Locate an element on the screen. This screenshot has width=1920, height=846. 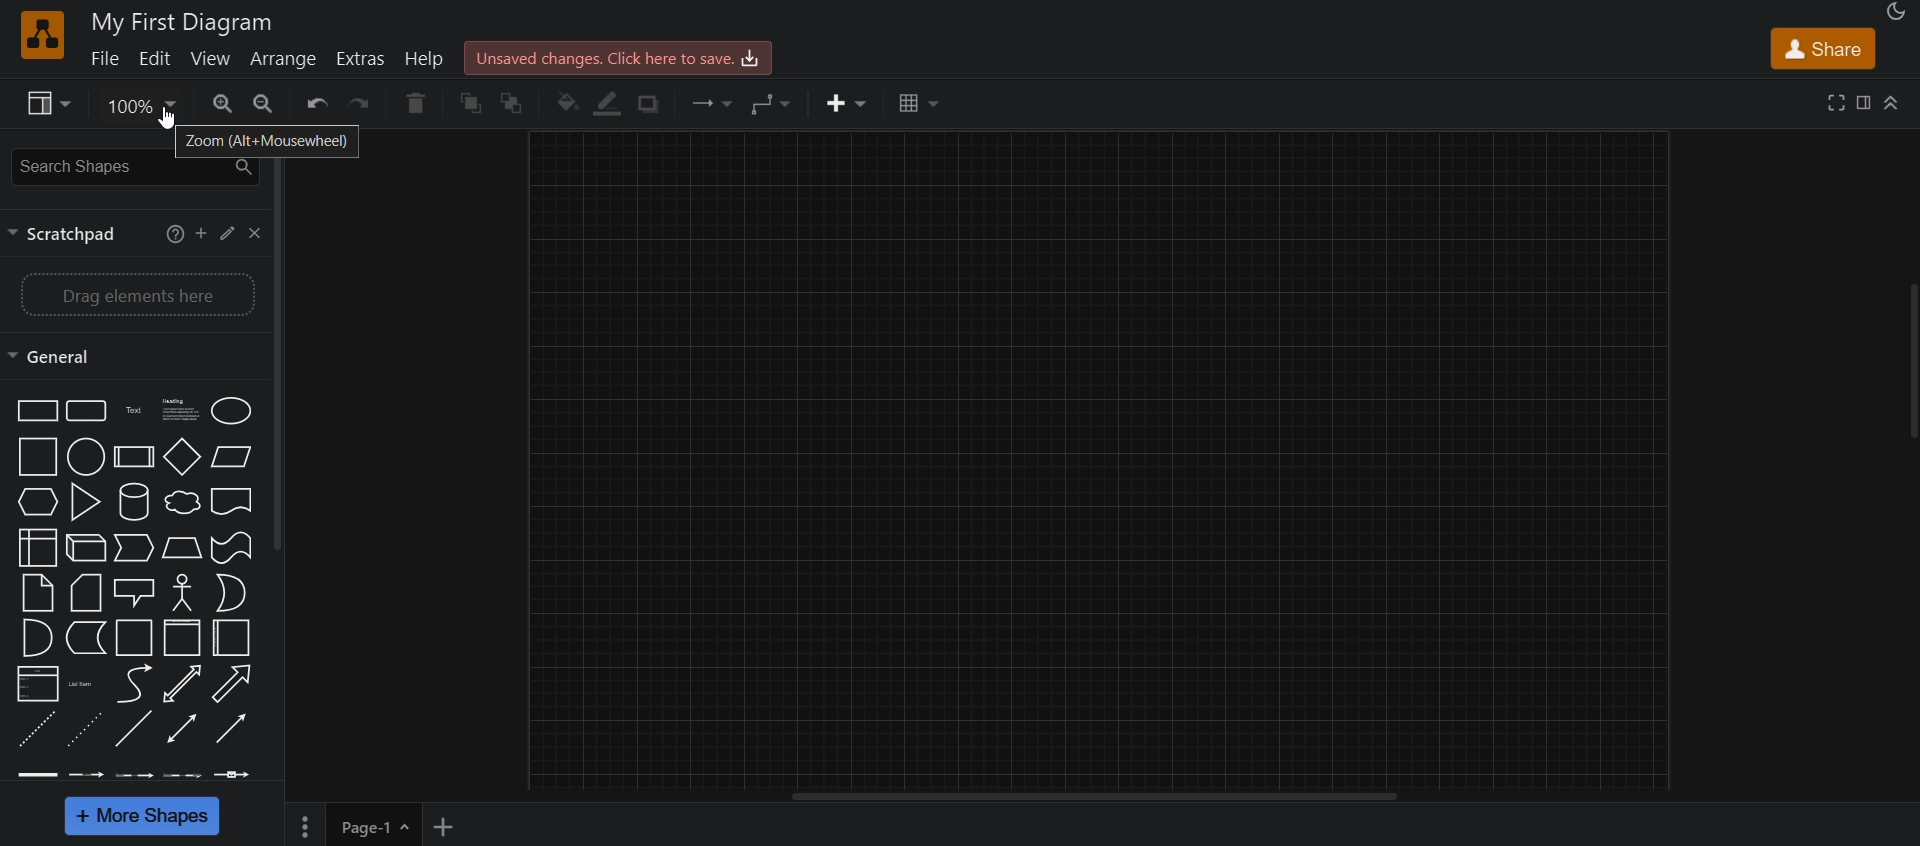
table is located at coordinates (916, 105).